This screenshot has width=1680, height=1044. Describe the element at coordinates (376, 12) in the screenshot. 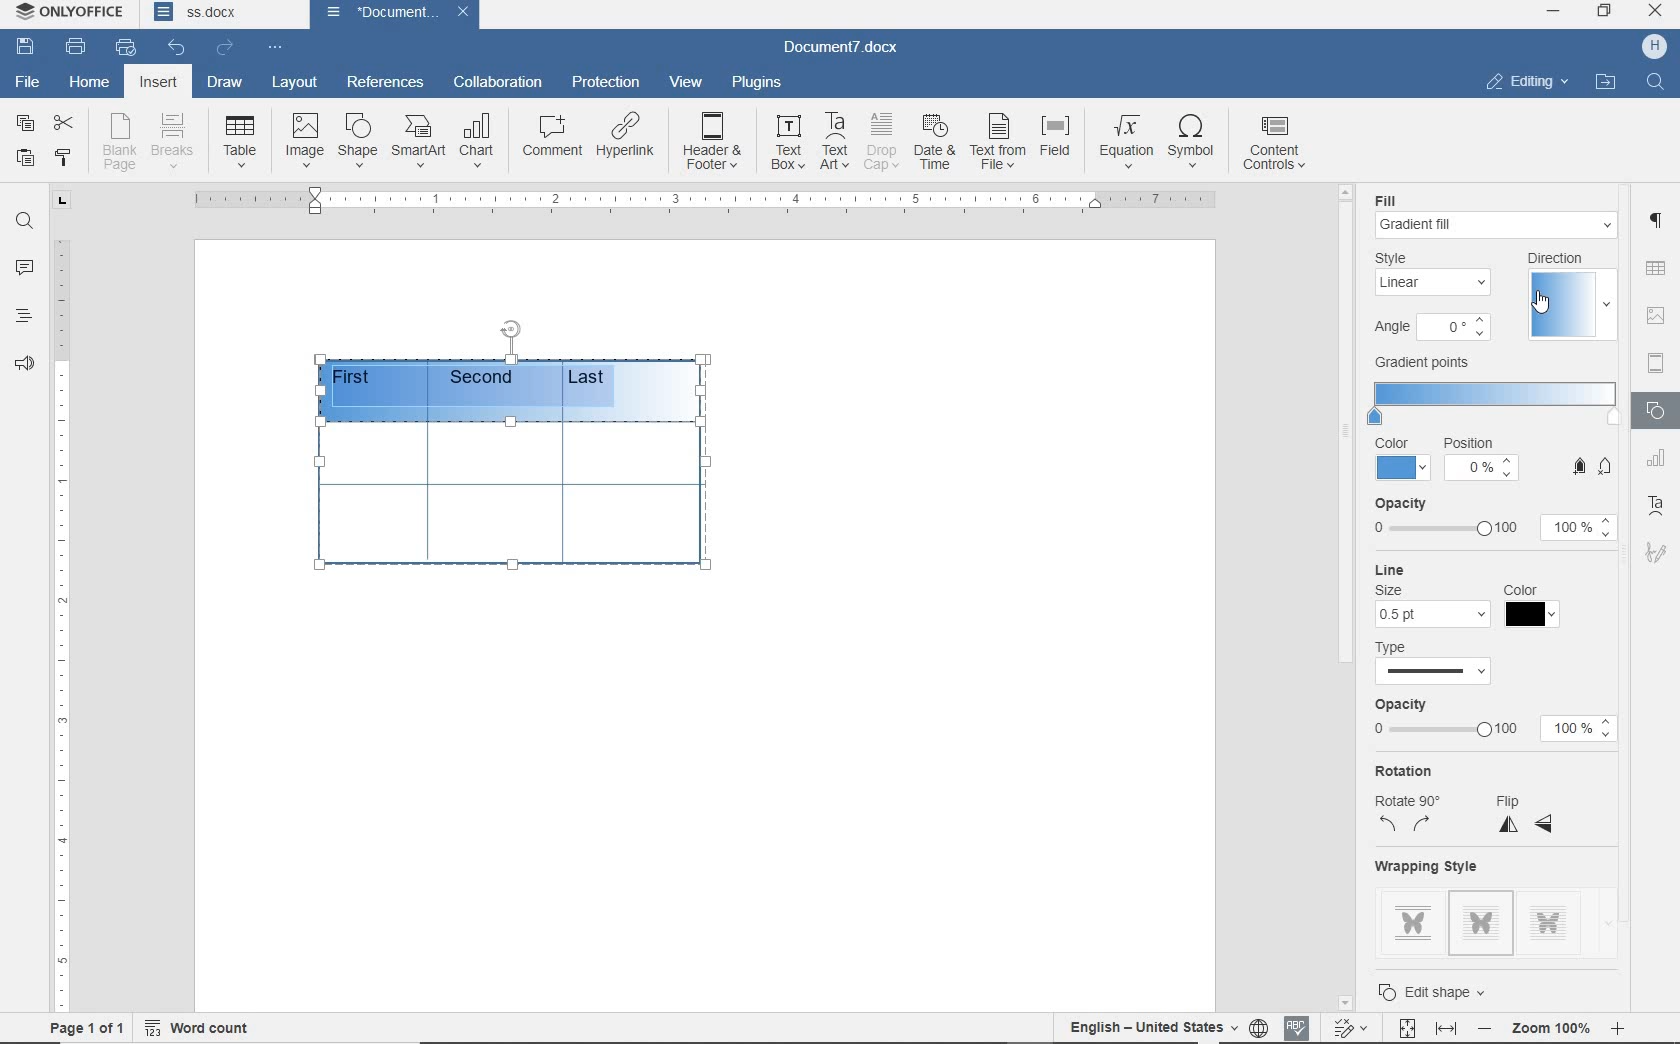

I see `document` at that location.